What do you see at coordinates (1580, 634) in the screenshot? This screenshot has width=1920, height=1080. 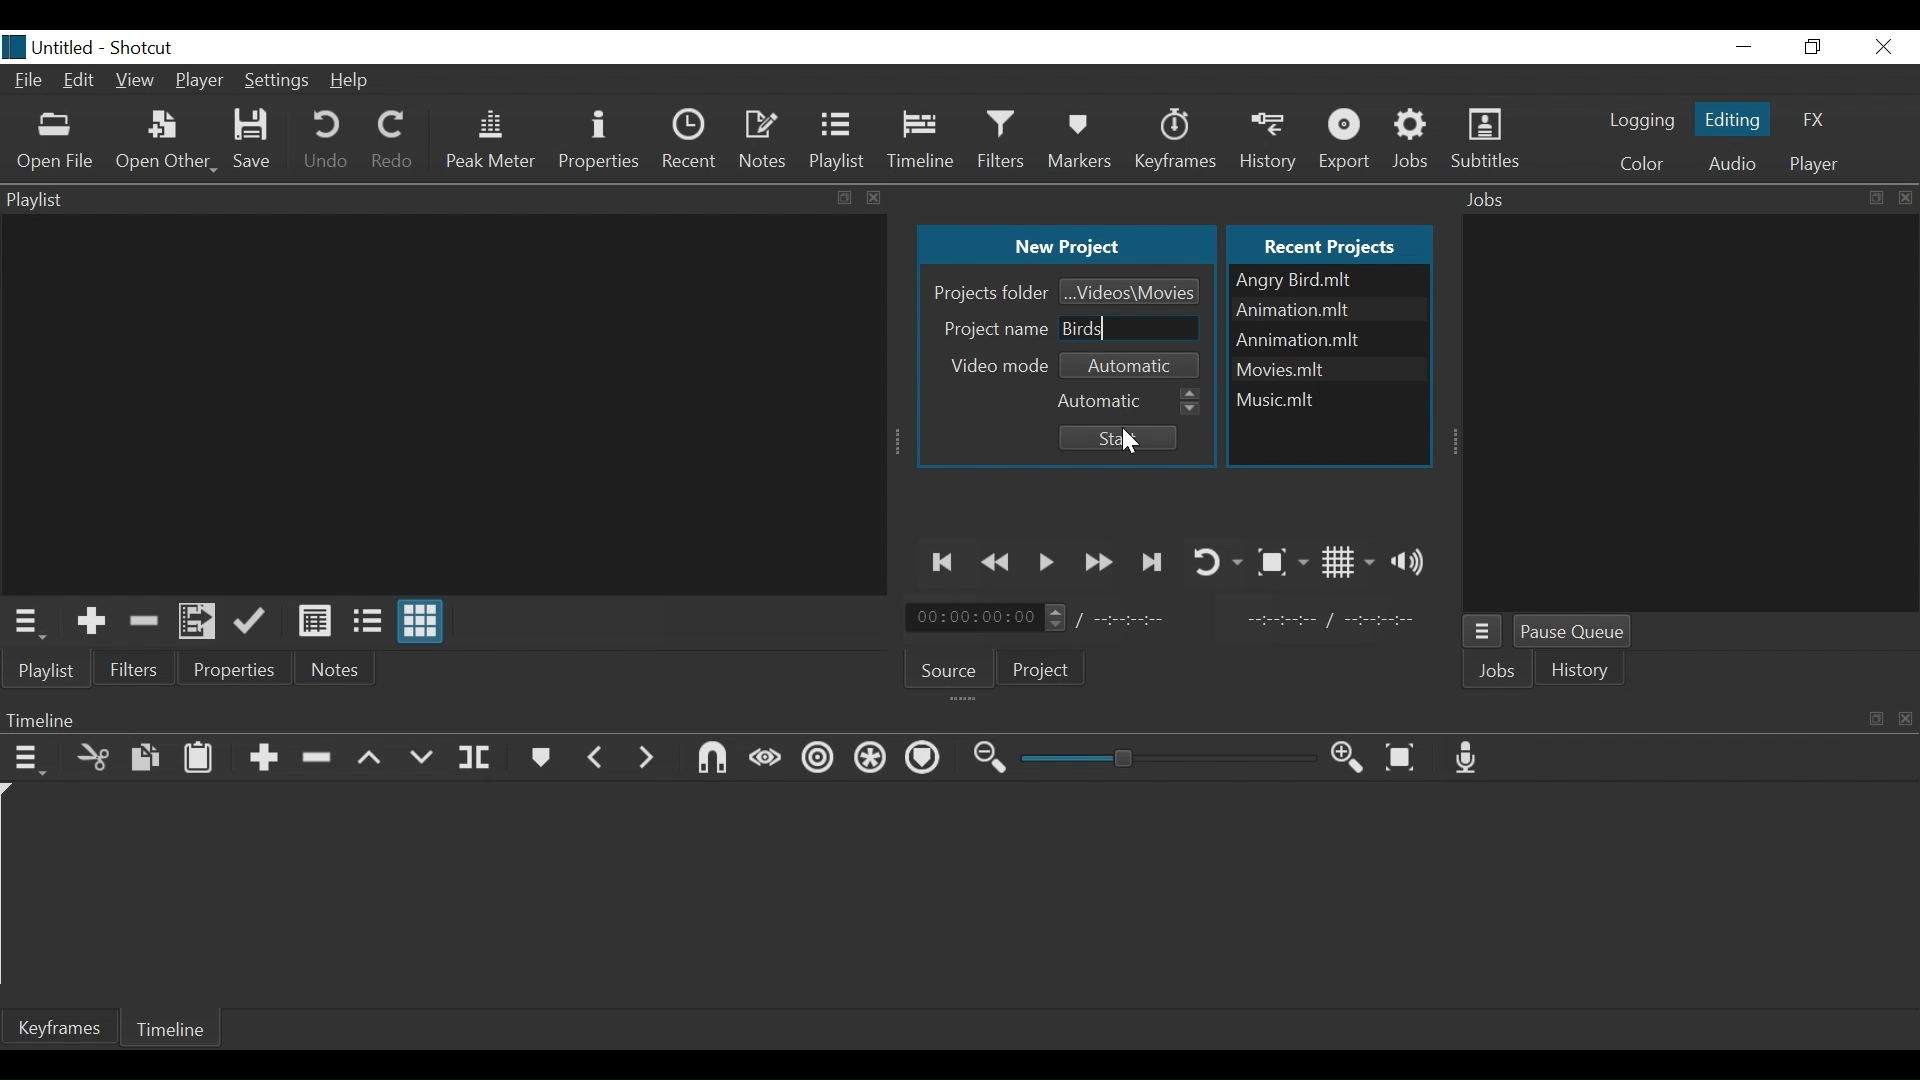 I see `Pause Queue` at bounding box center [1580, 634].